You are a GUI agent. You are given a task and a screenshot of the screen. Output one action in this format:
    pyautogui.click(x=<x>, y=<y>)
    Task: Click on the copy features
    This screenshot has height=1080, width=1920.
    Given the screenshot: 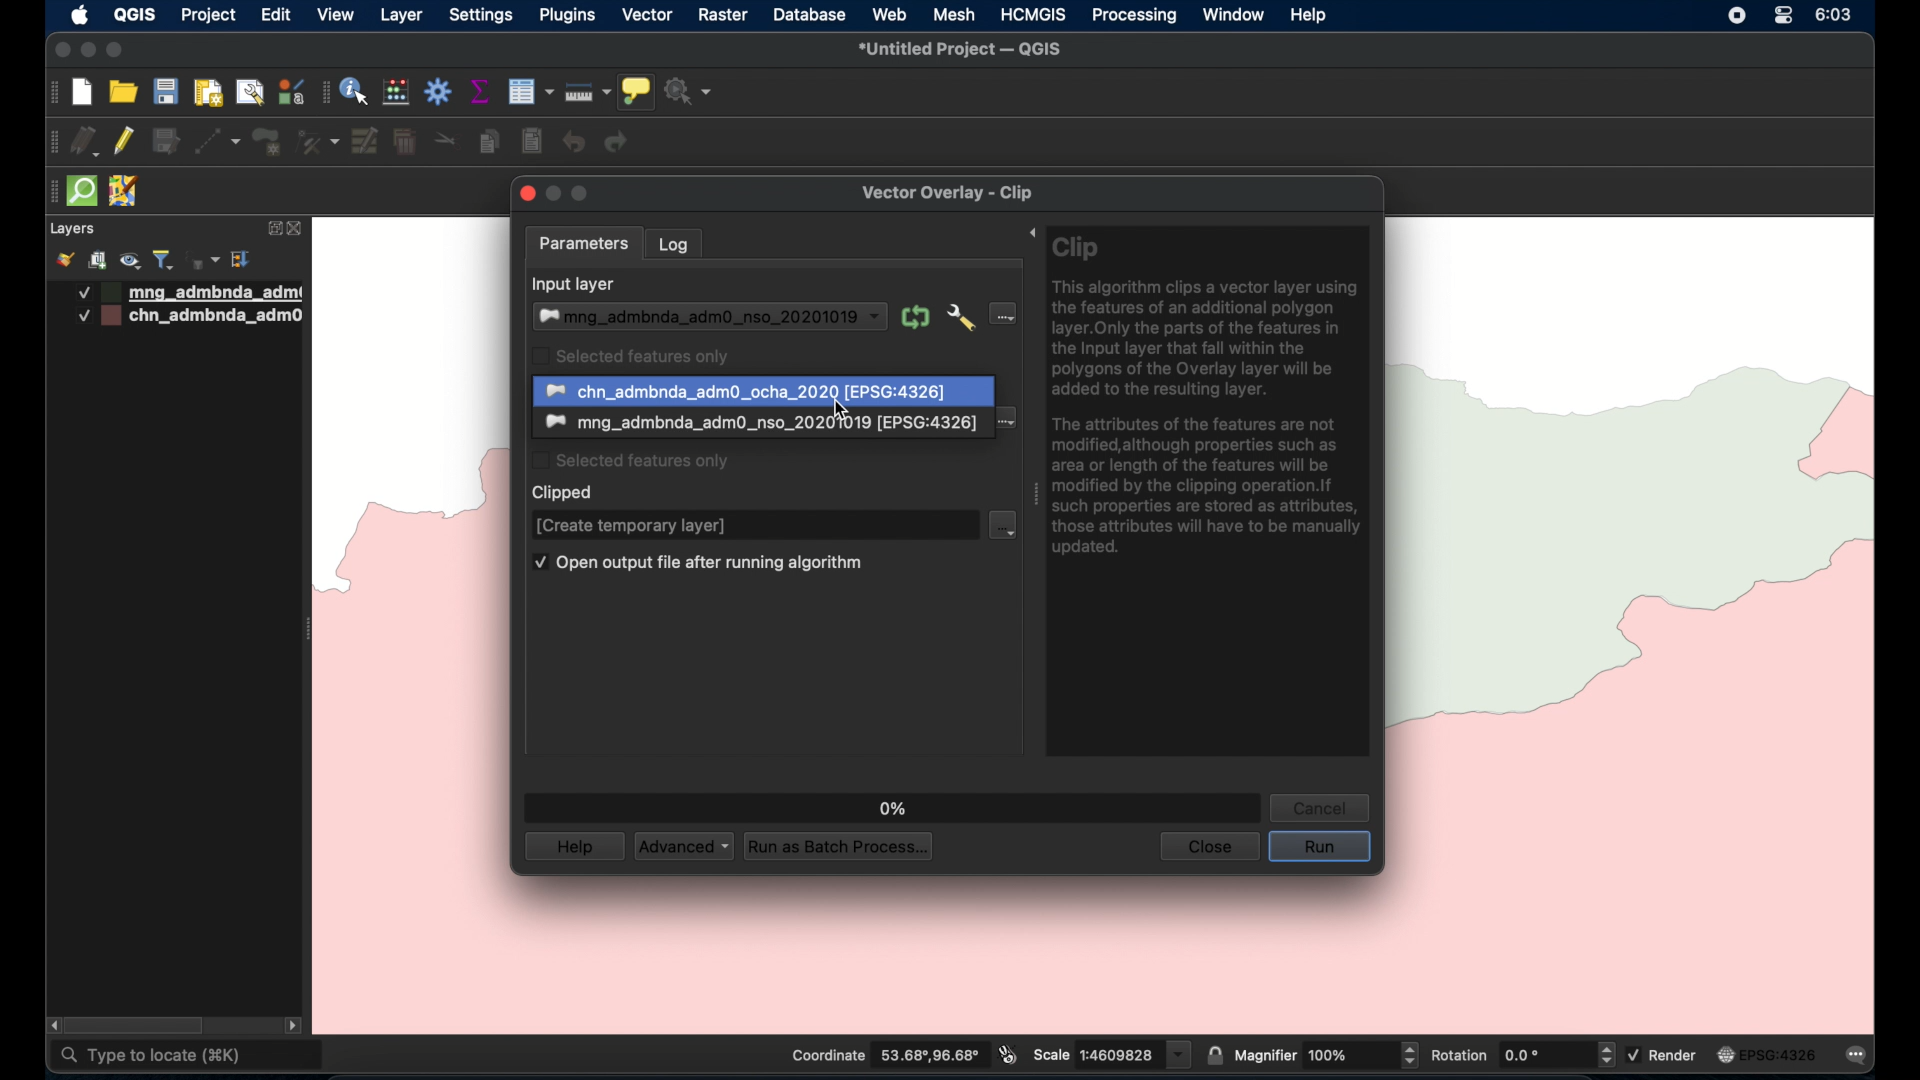 What is the action you would take?
    pyautogui.click(x=491, y=143)
    